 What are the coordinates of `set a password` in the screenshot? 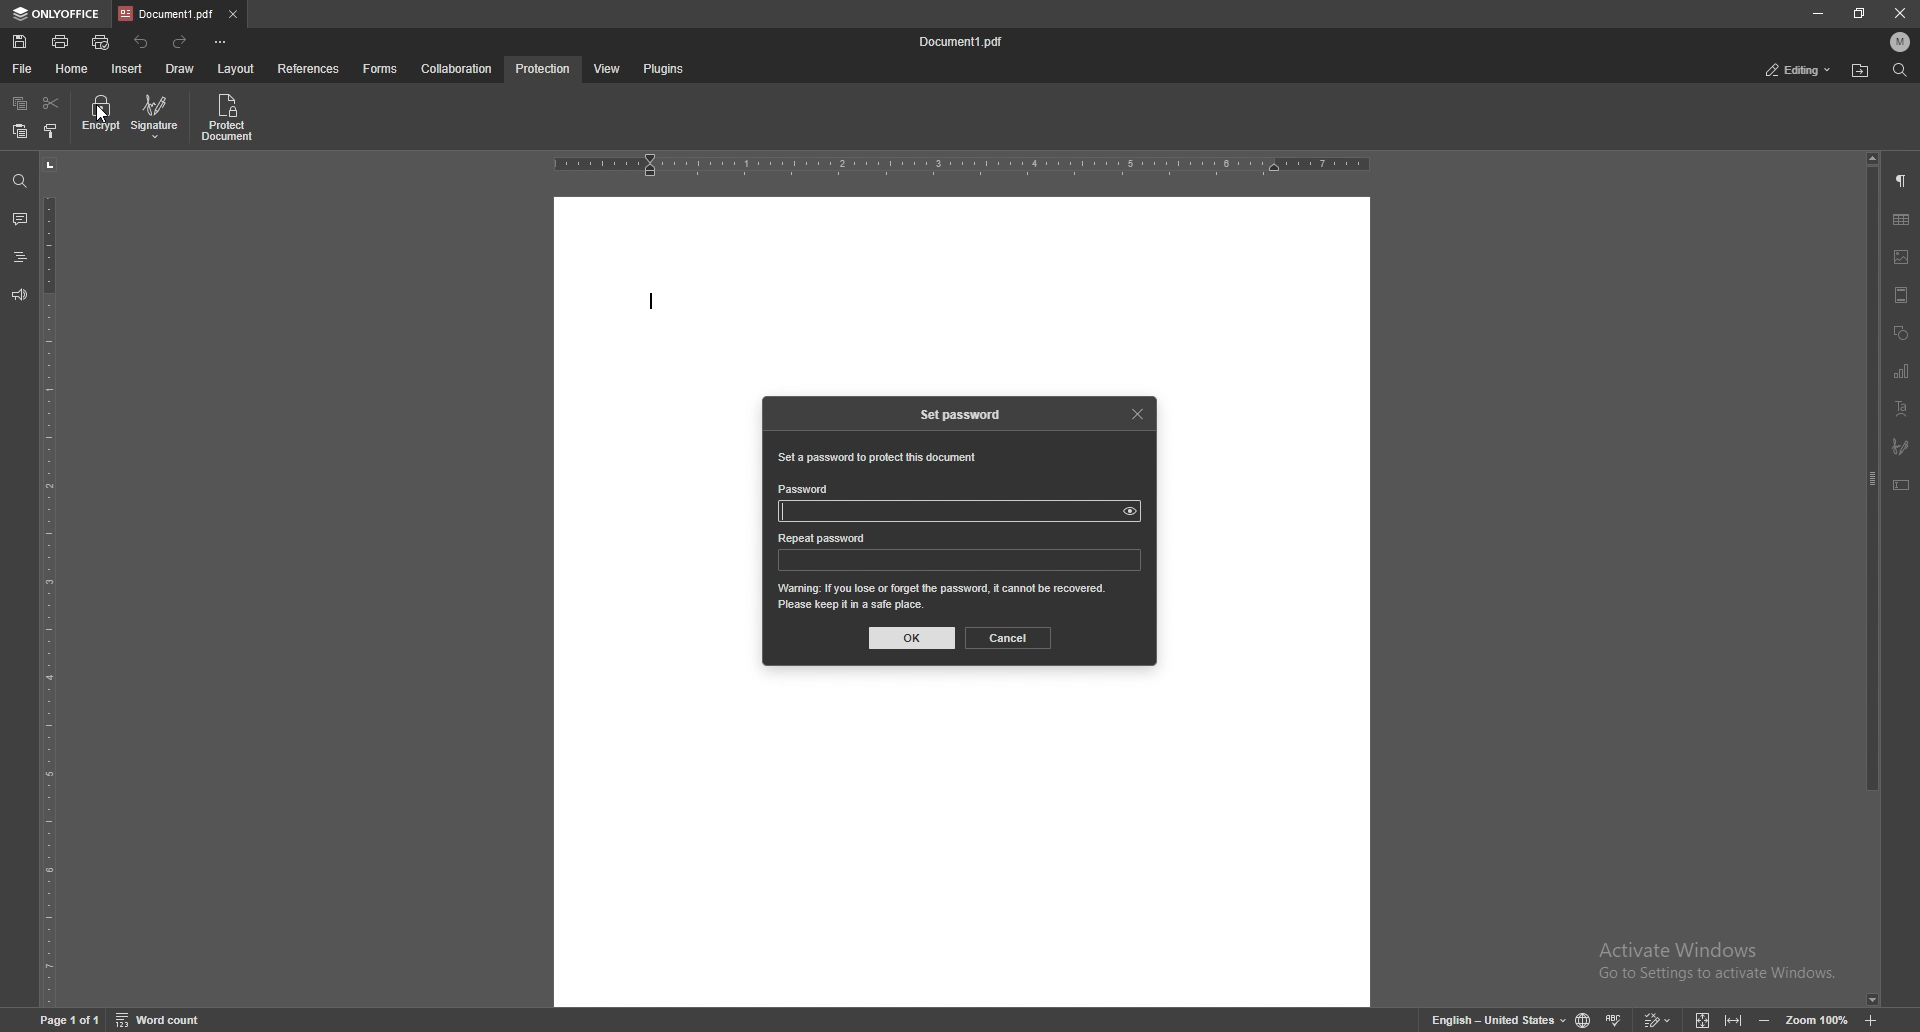 It's located at (877, 458).